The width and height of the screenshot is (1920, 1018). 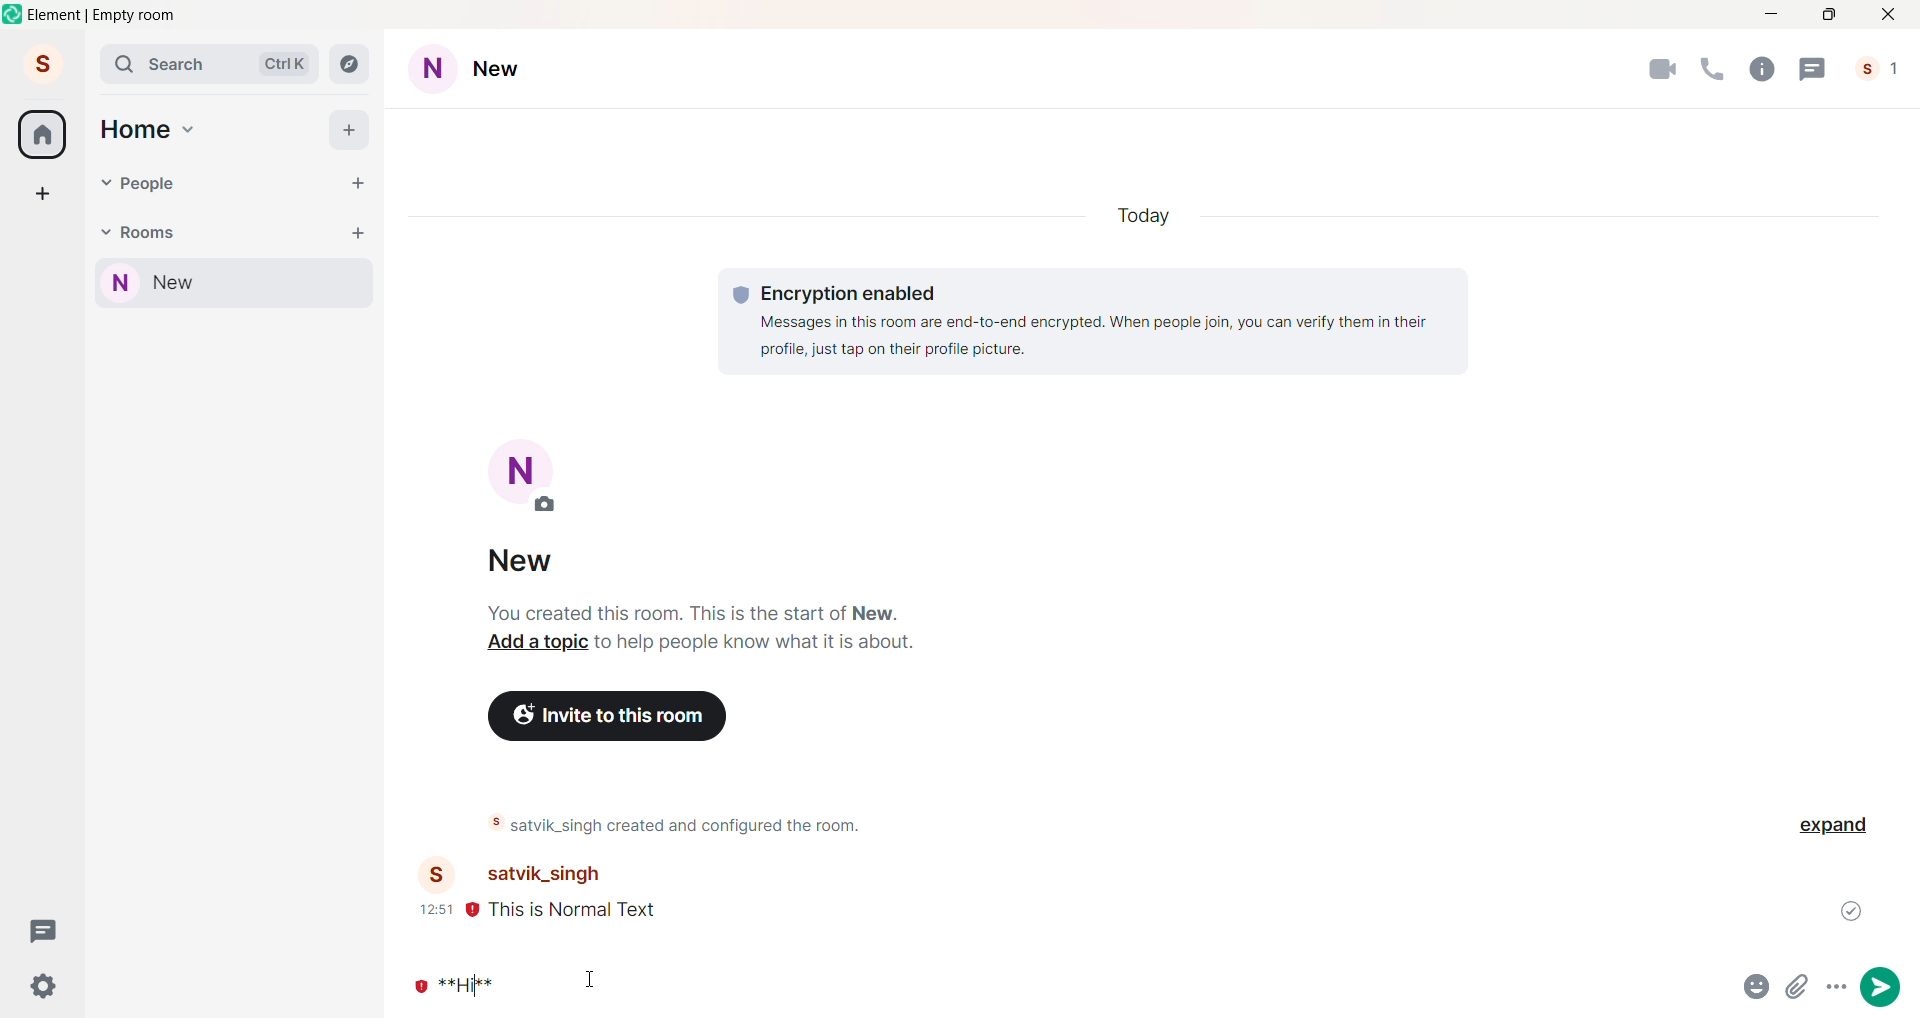 I want to click on Minimize, so click(x=1768, y=15).